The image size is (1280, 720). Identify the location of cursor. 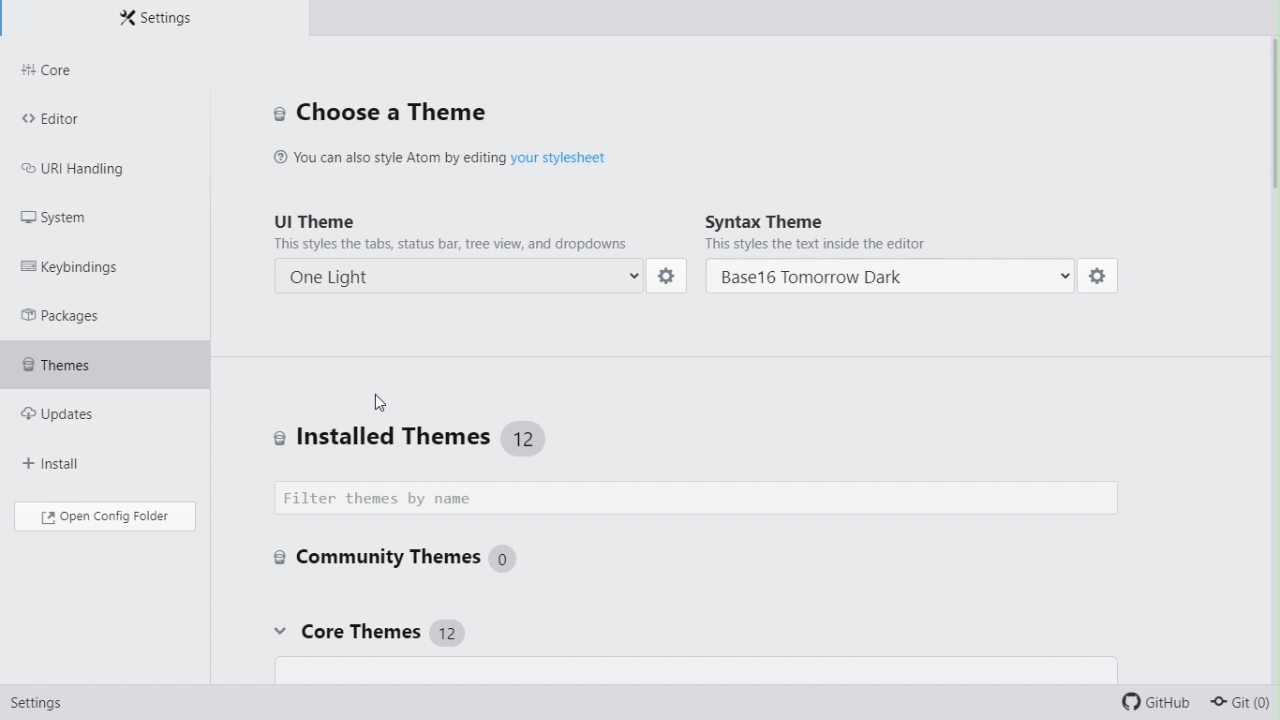
(381, 400).